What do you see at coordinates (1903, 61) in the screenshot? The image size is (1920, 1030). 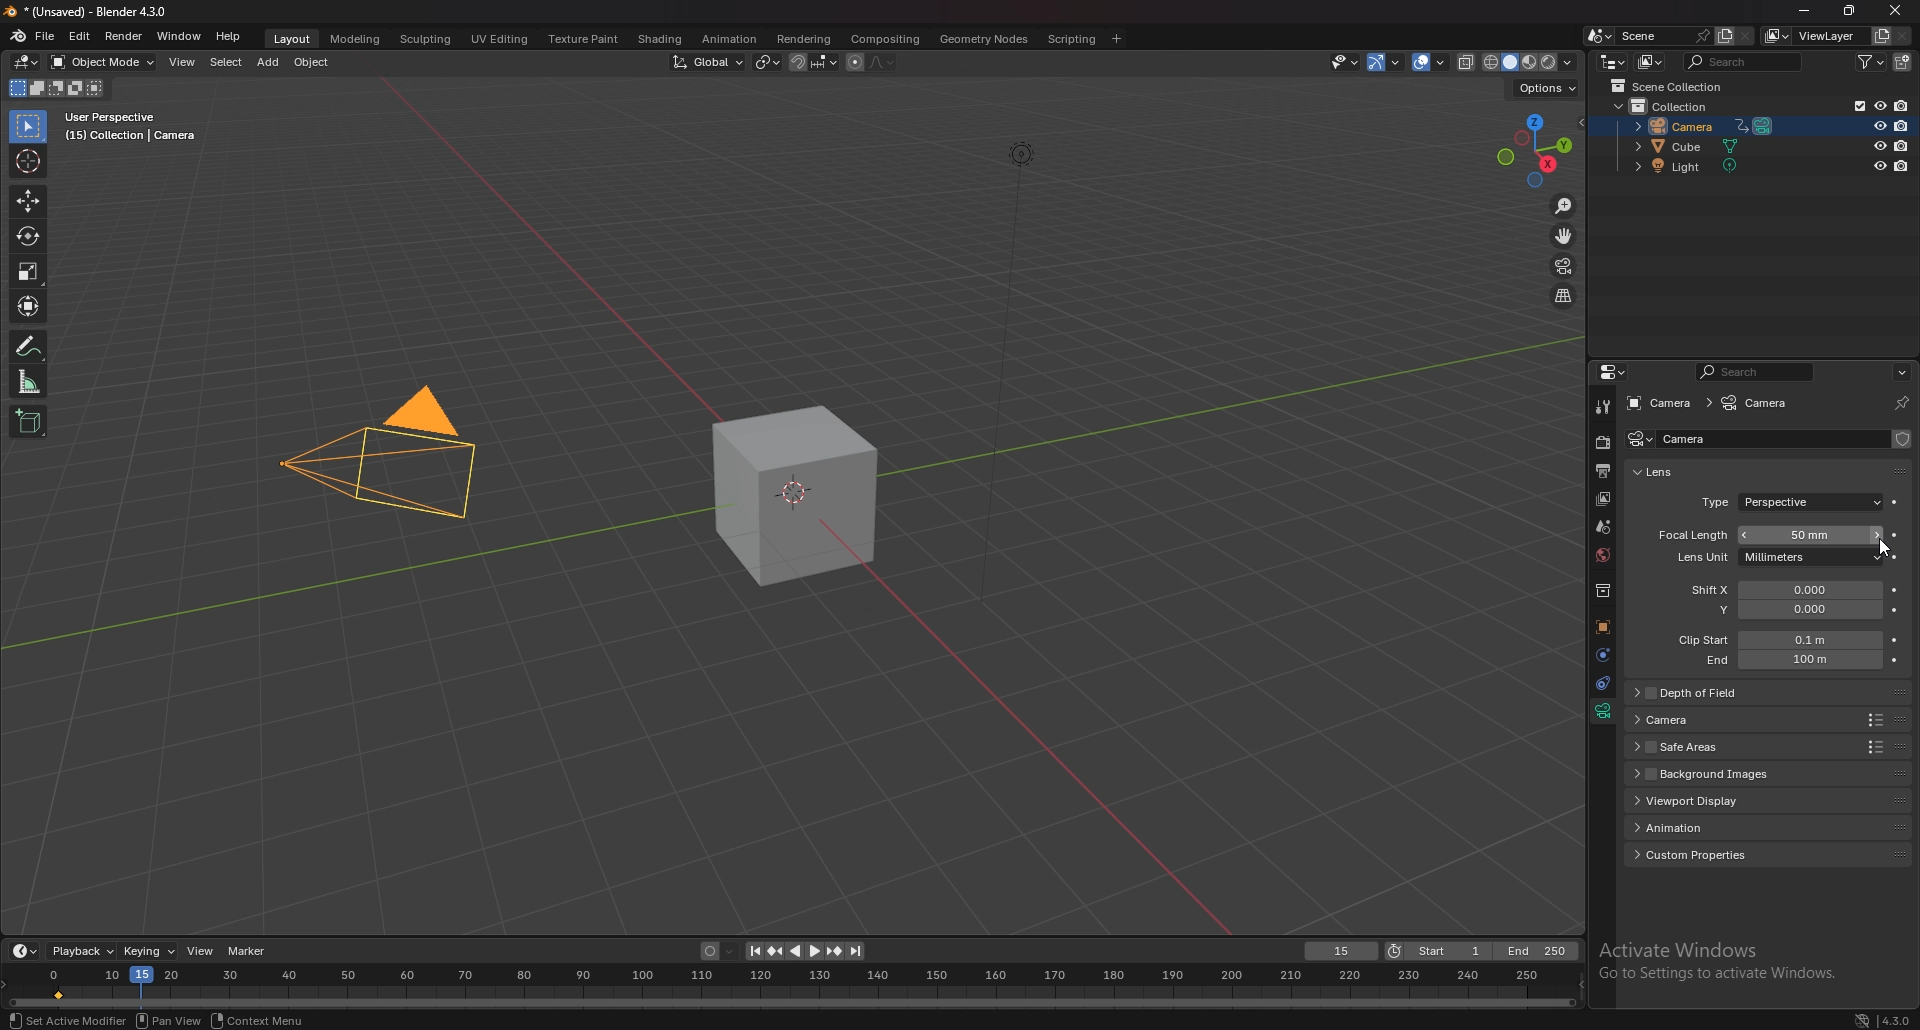 I see `add collection` at bounding box center [1903, 61].